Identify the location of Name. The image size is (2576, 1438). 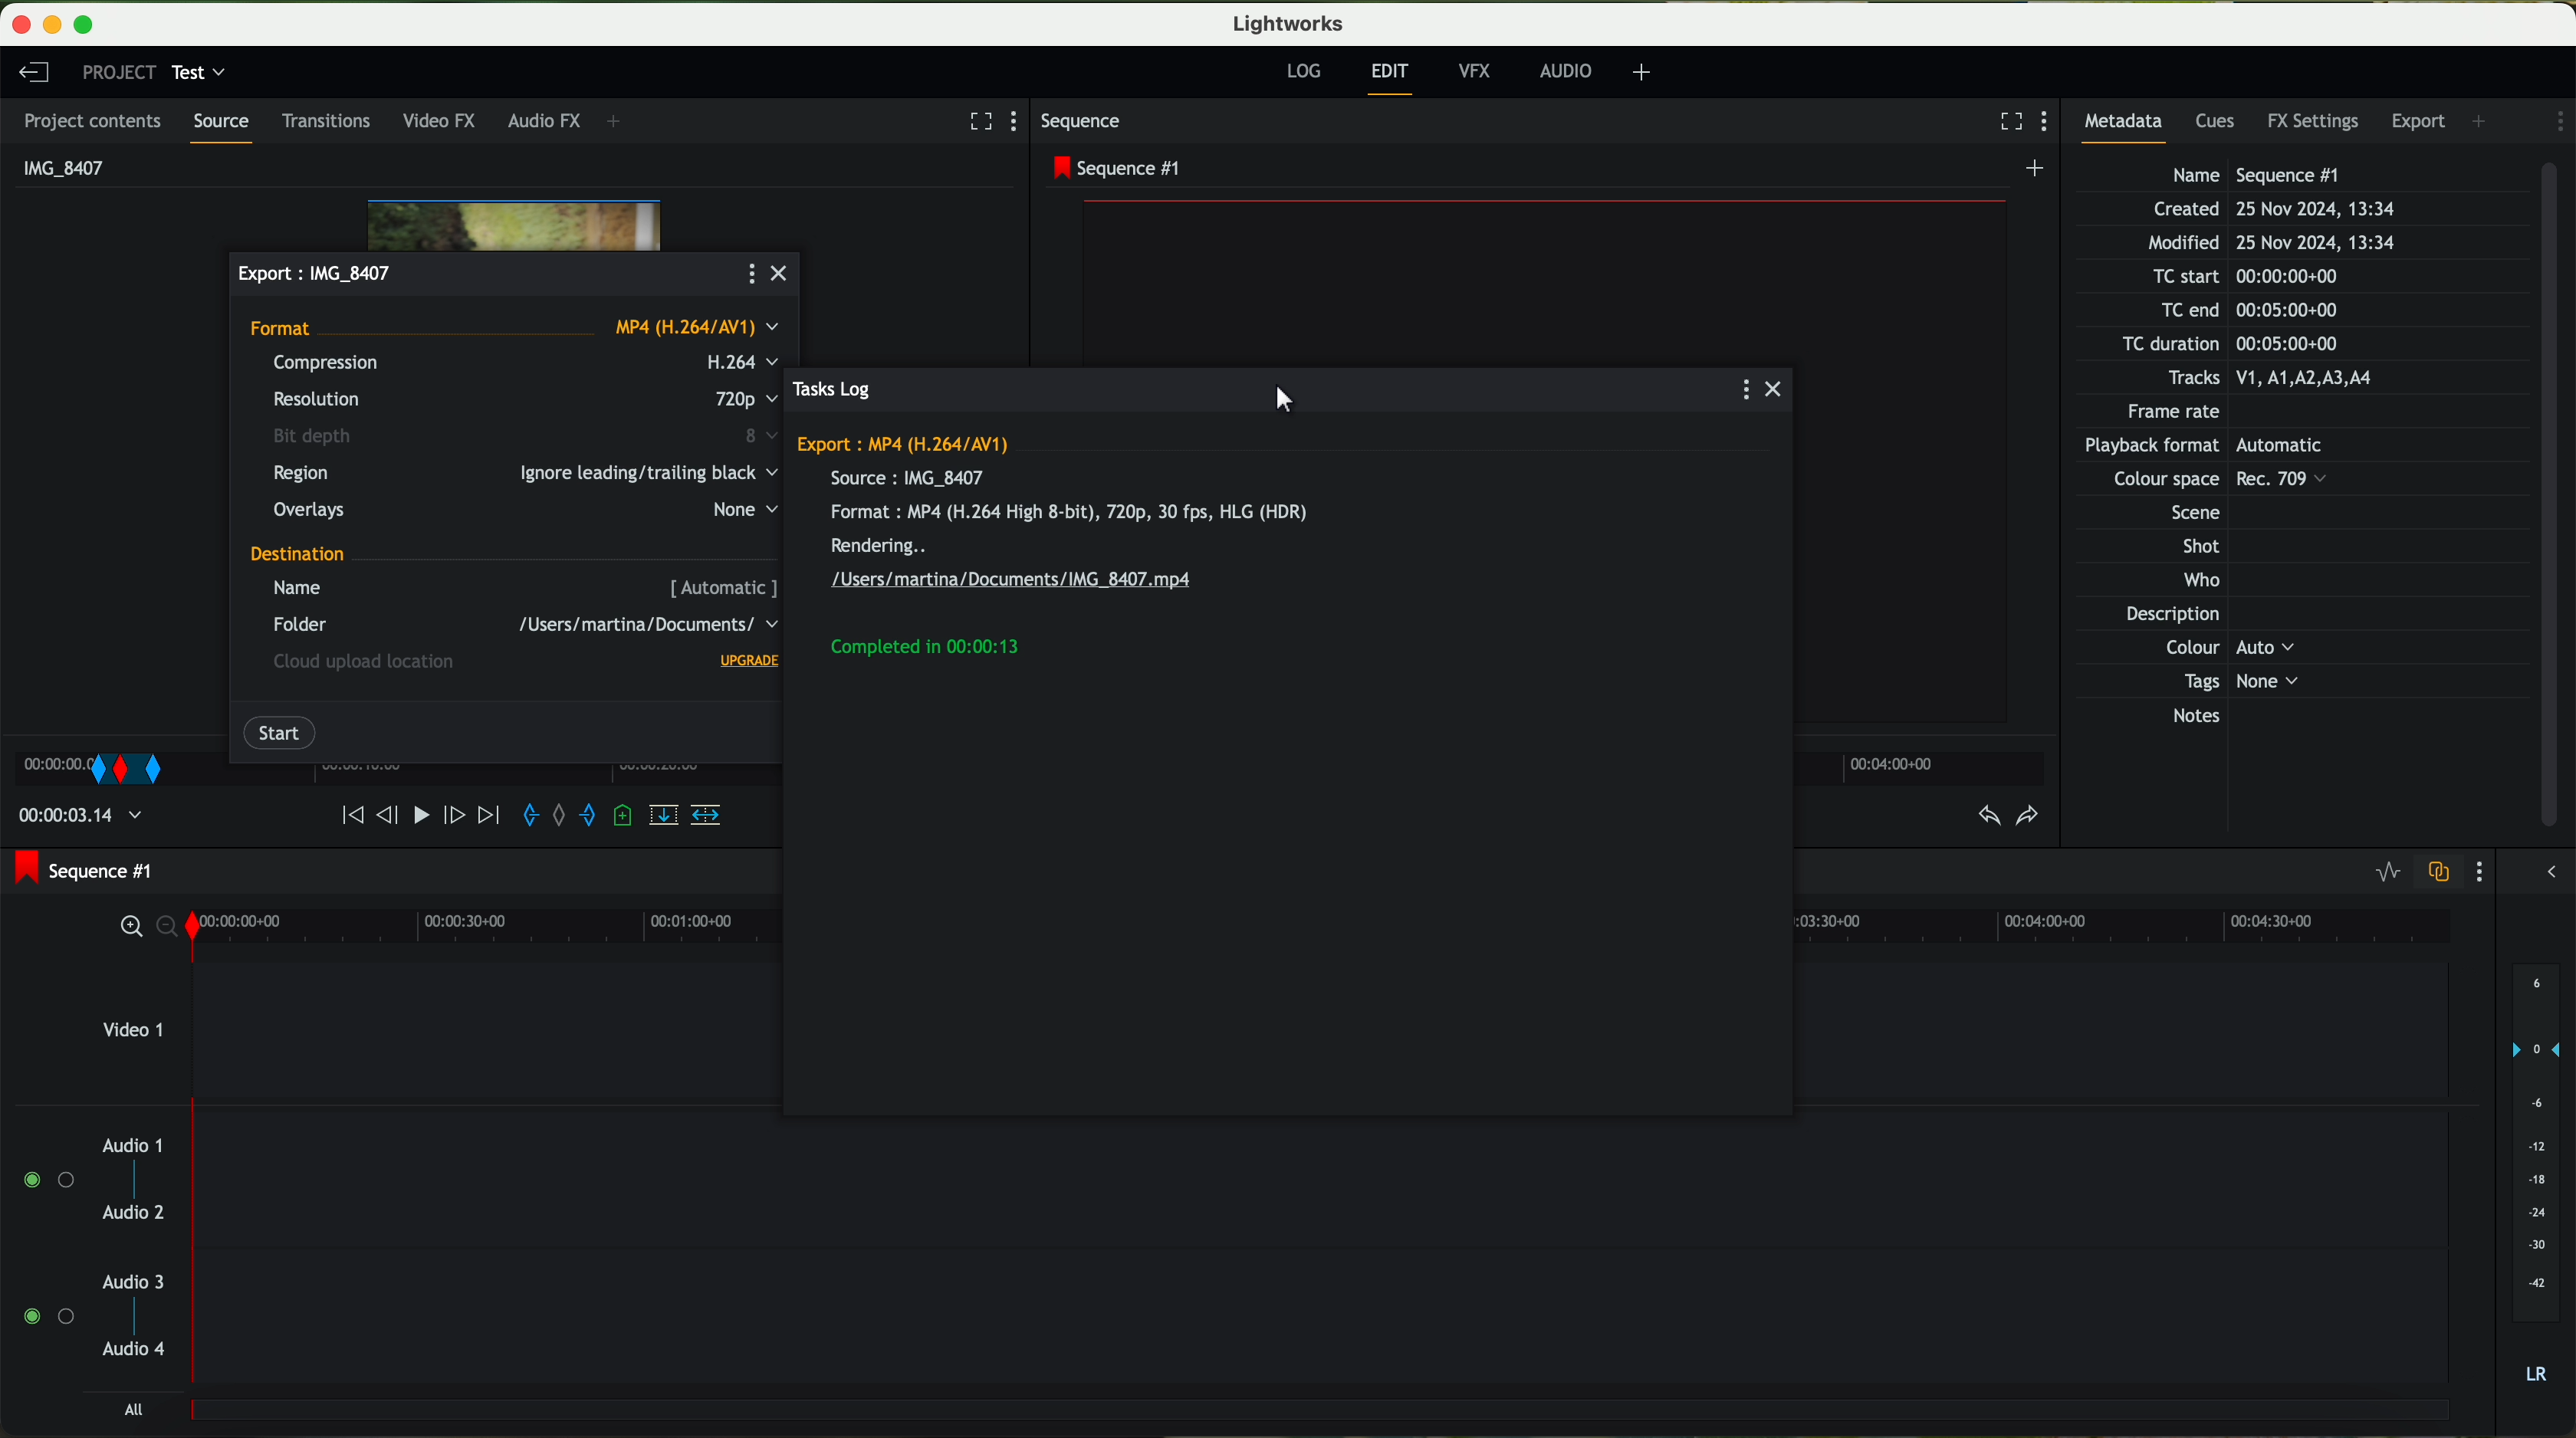
(2261, 174).